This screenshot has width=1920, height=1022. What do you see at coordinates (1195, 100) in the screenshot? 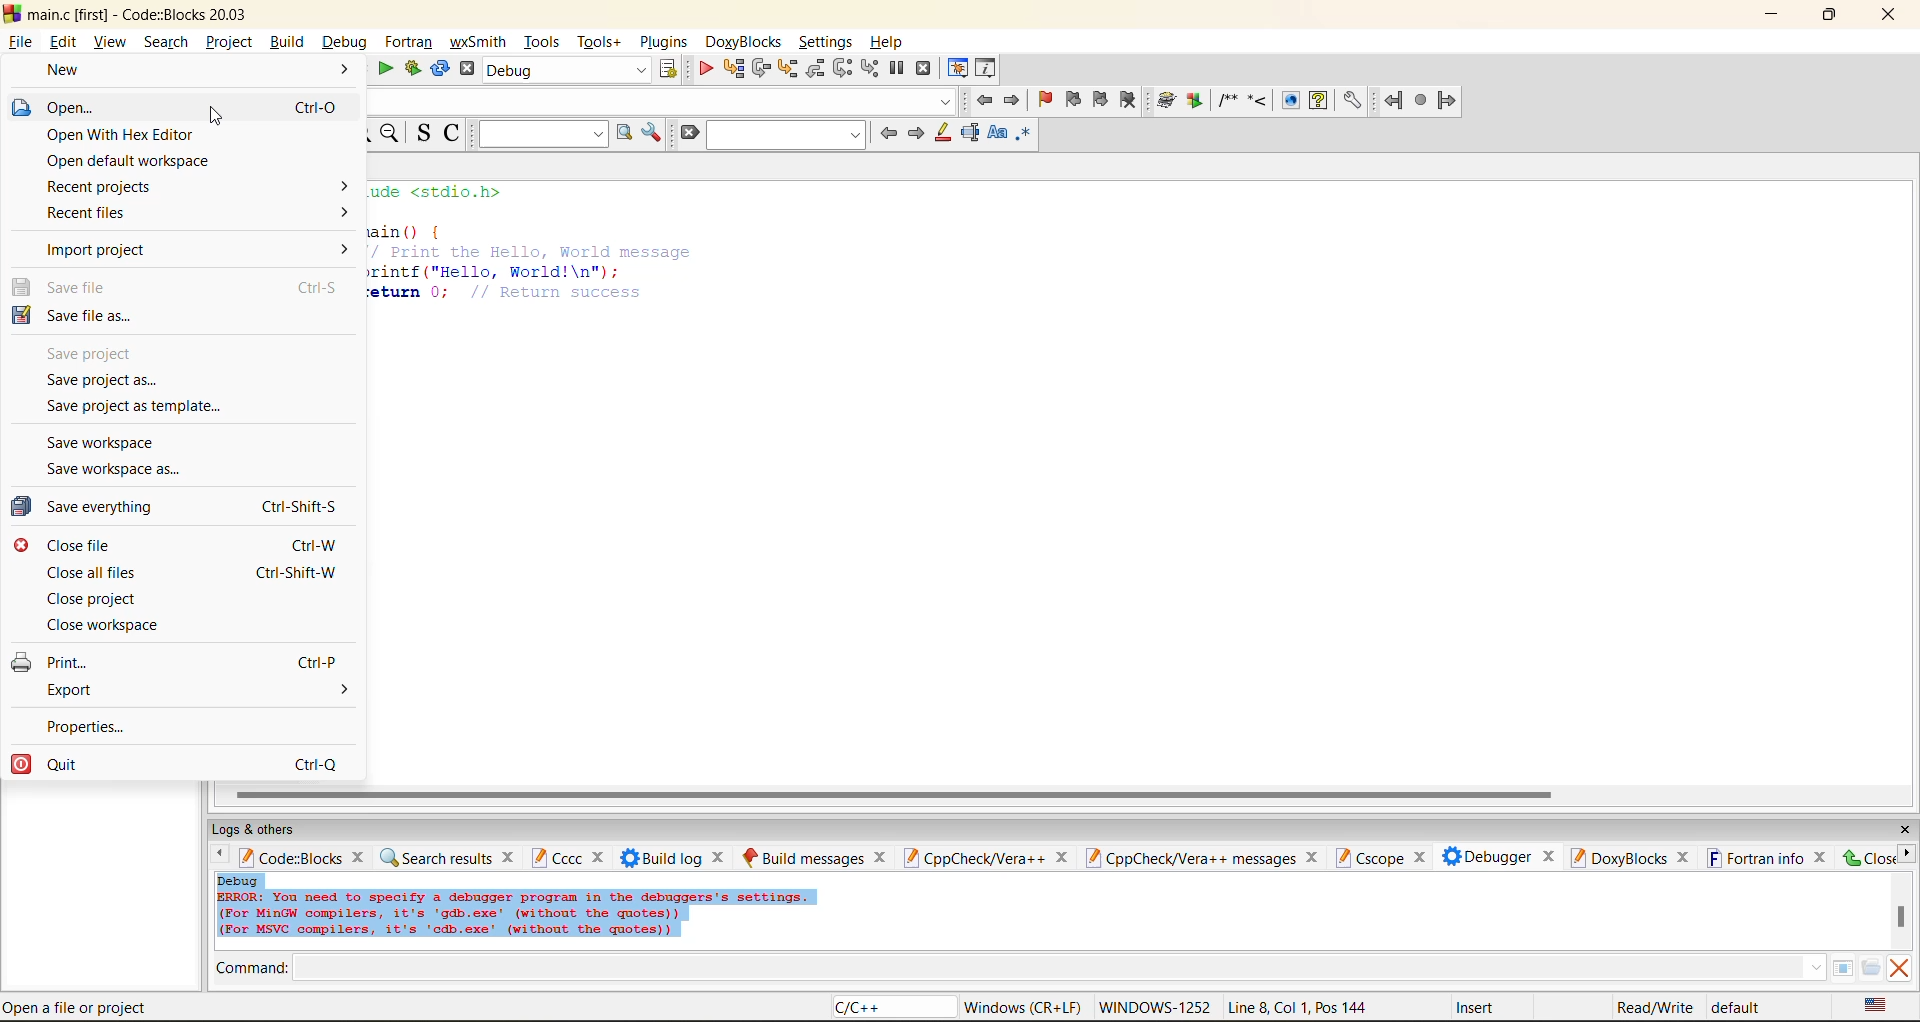
I see `Run` at bounding box center [1195, 100].